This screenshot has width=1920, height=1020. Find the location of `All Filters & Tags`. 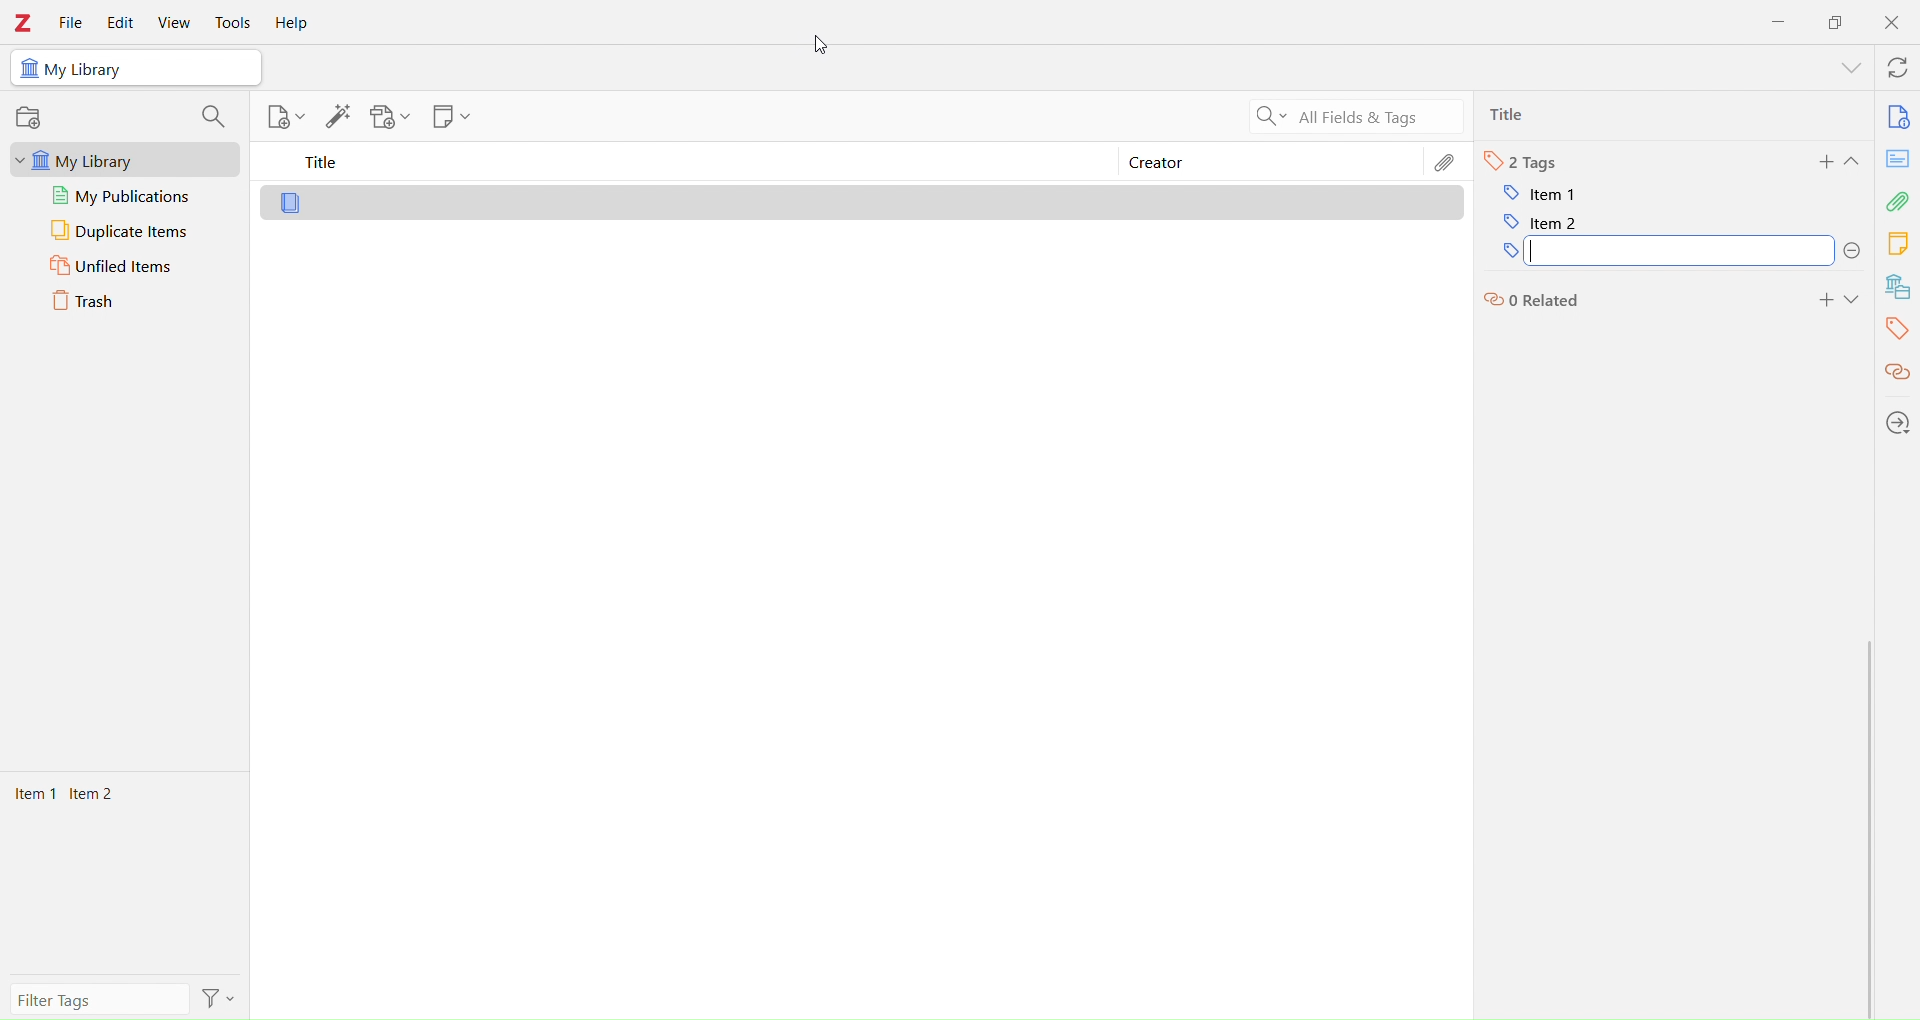

All Filters & Tags is located at coordinates (1352, 119).